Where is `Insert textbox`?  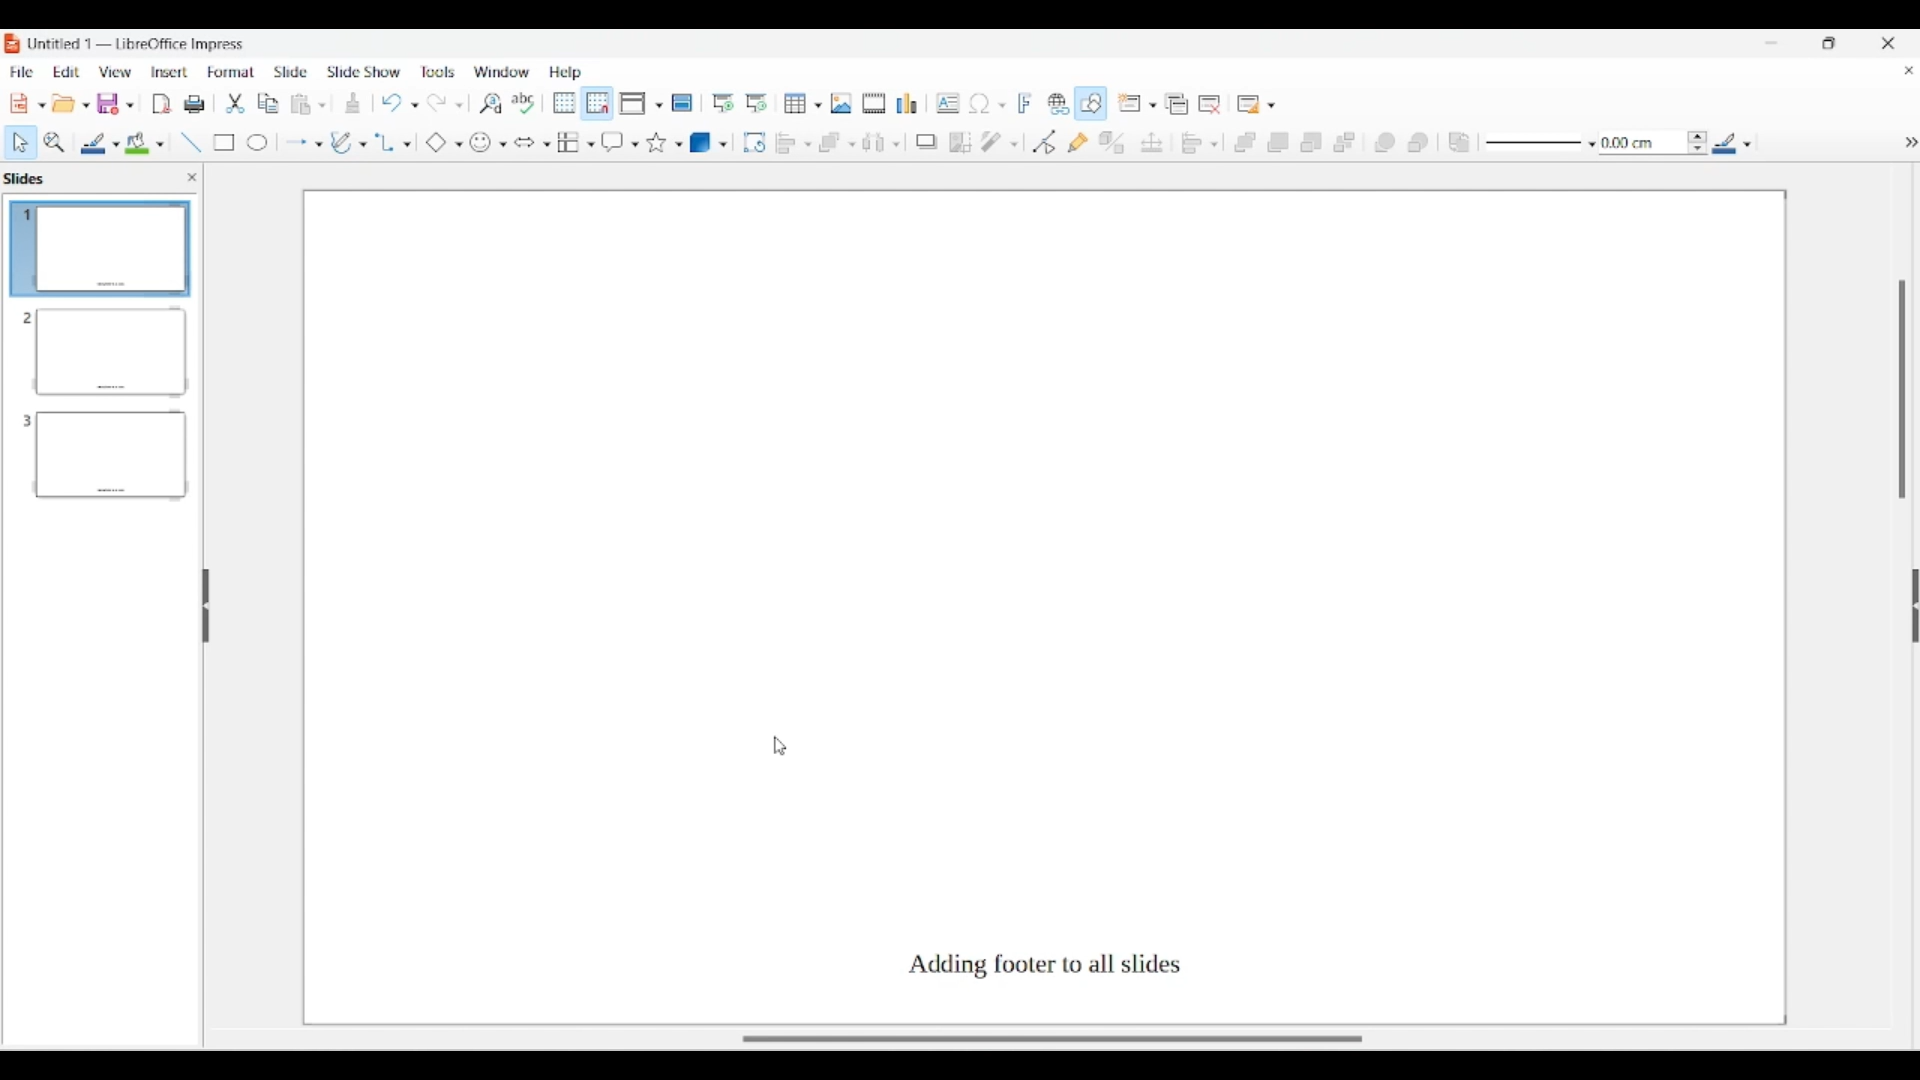
Insert textbox is located at coordinates (948, 103).